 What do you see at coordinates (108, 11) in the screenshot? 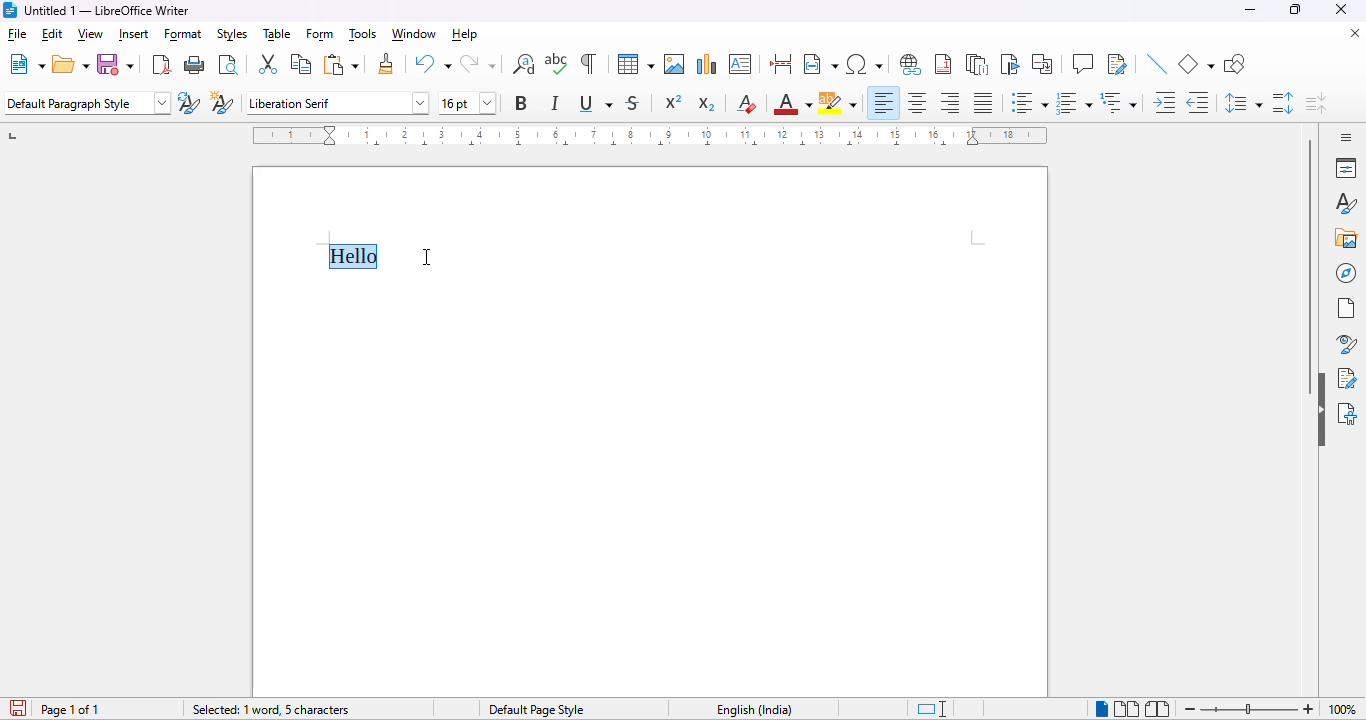
I see `Untitled 1 - LibreOffice Writer` at bounding box center [108, 11].